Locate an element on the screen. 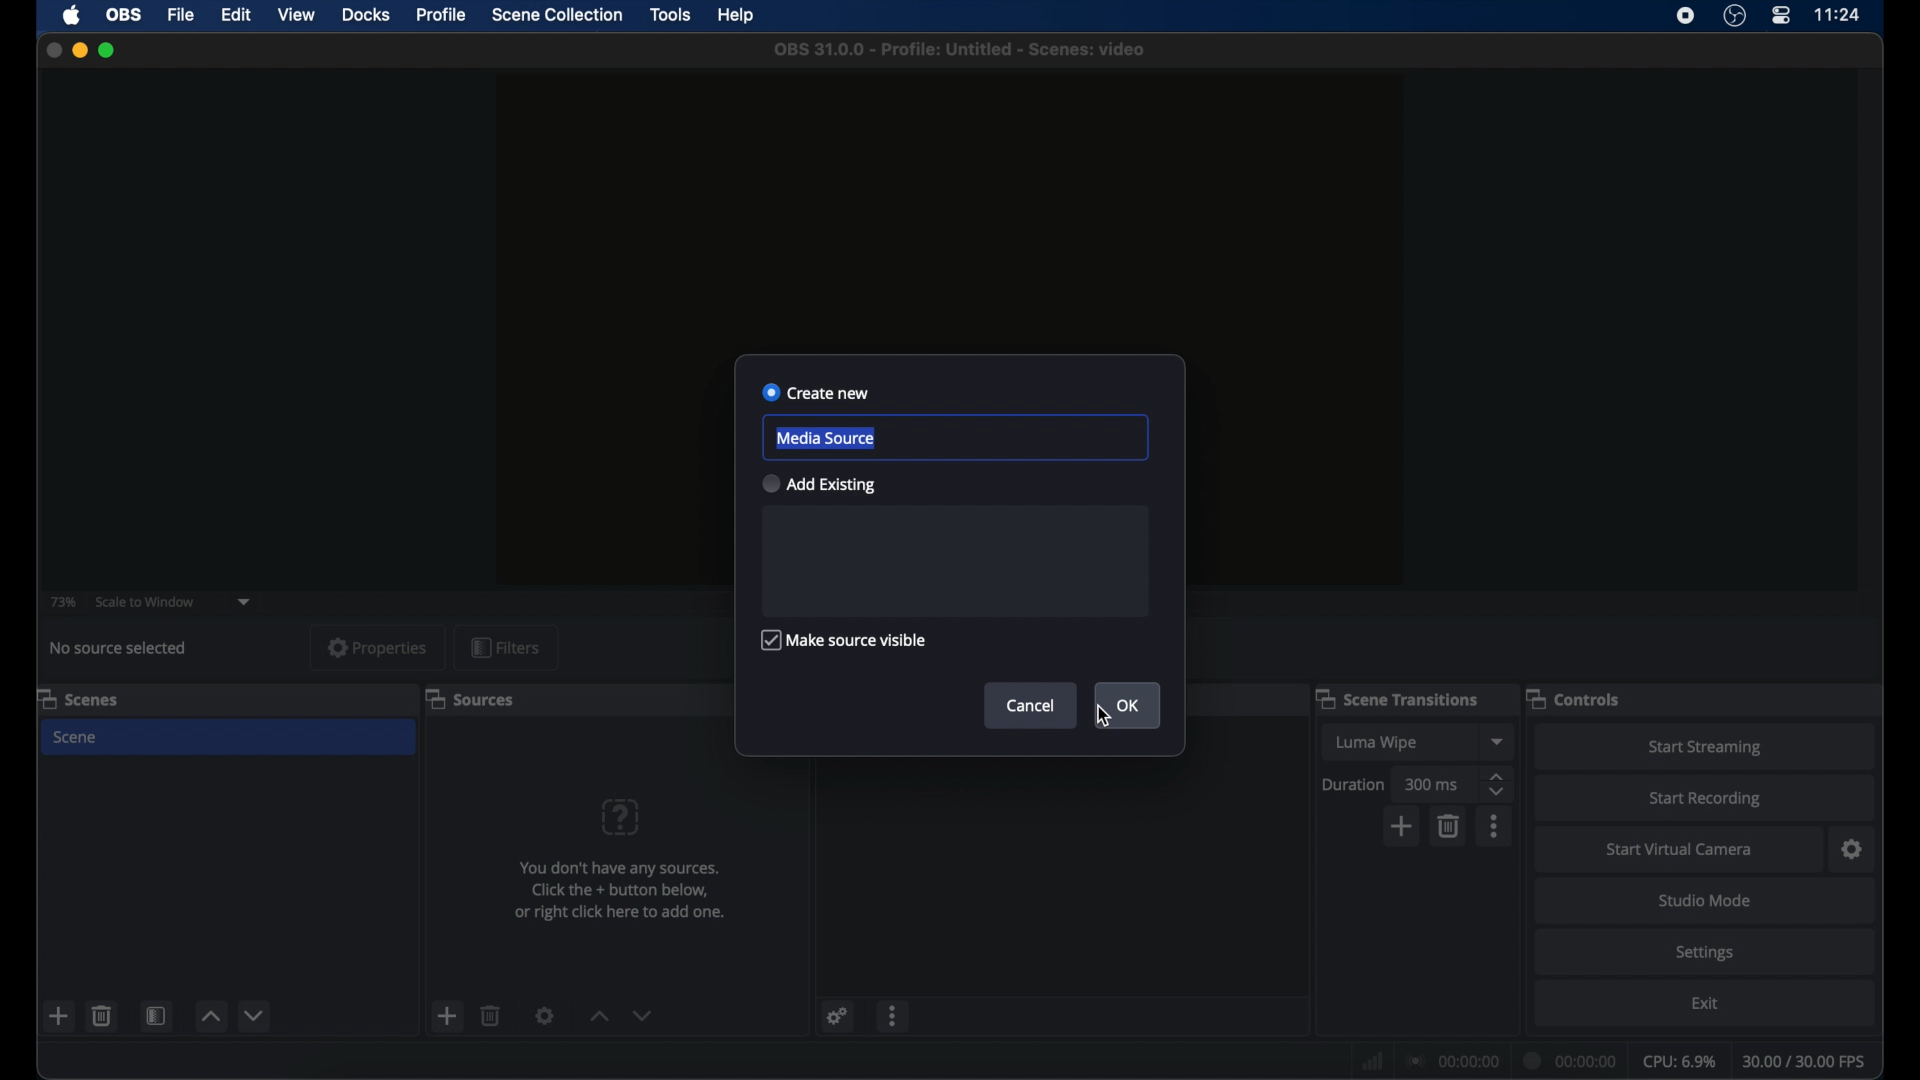 The image size is (1920, 1080). scene filters is located at coordinates (156, 1015).